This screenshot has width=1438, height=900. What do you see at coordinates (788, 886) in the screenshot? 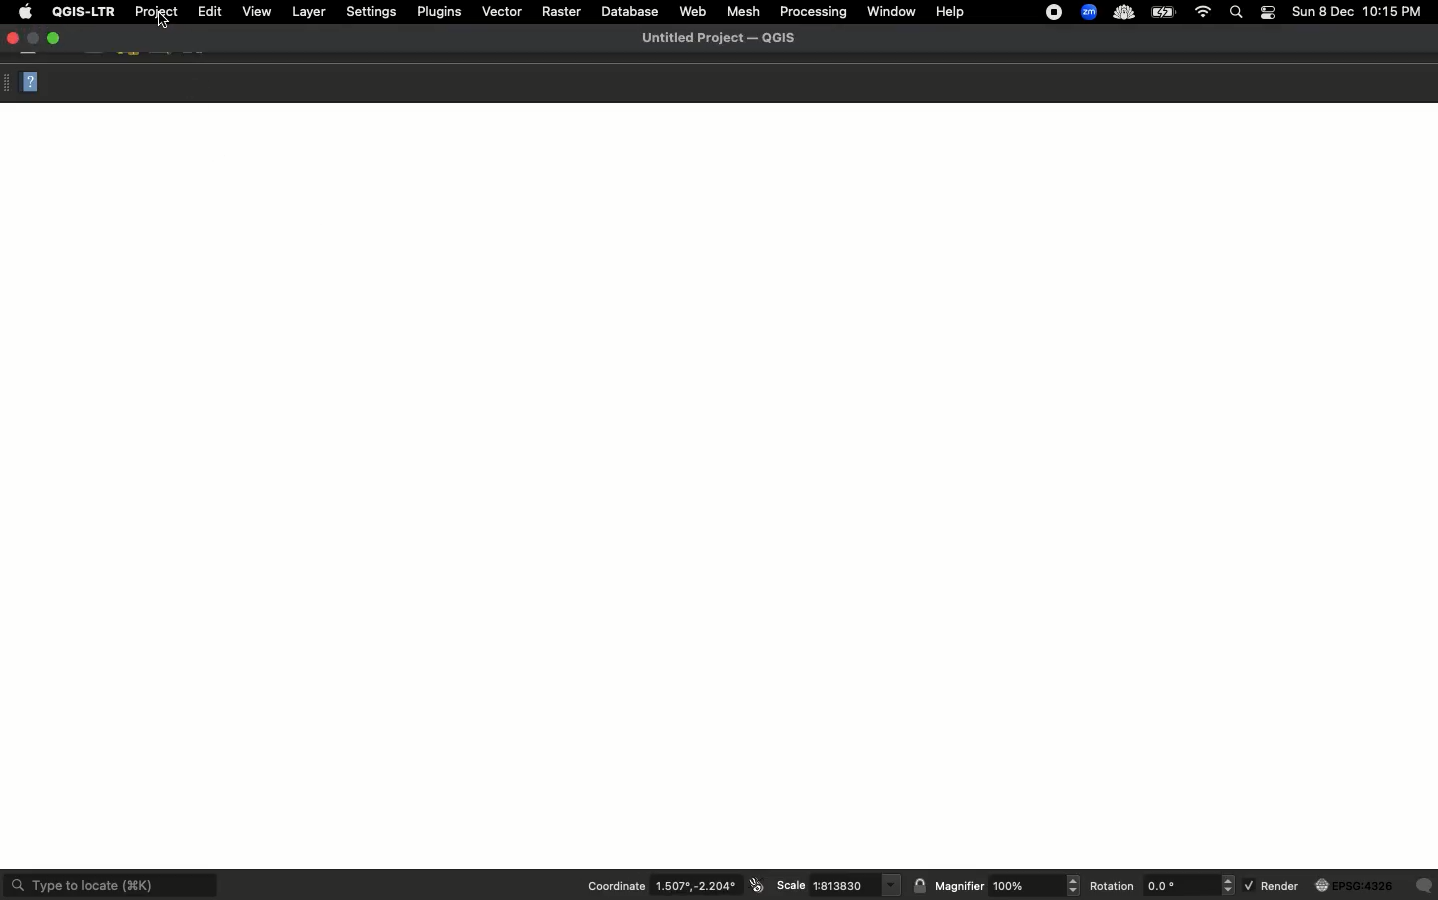
I see `Scale` at bounding box center [788, 886].